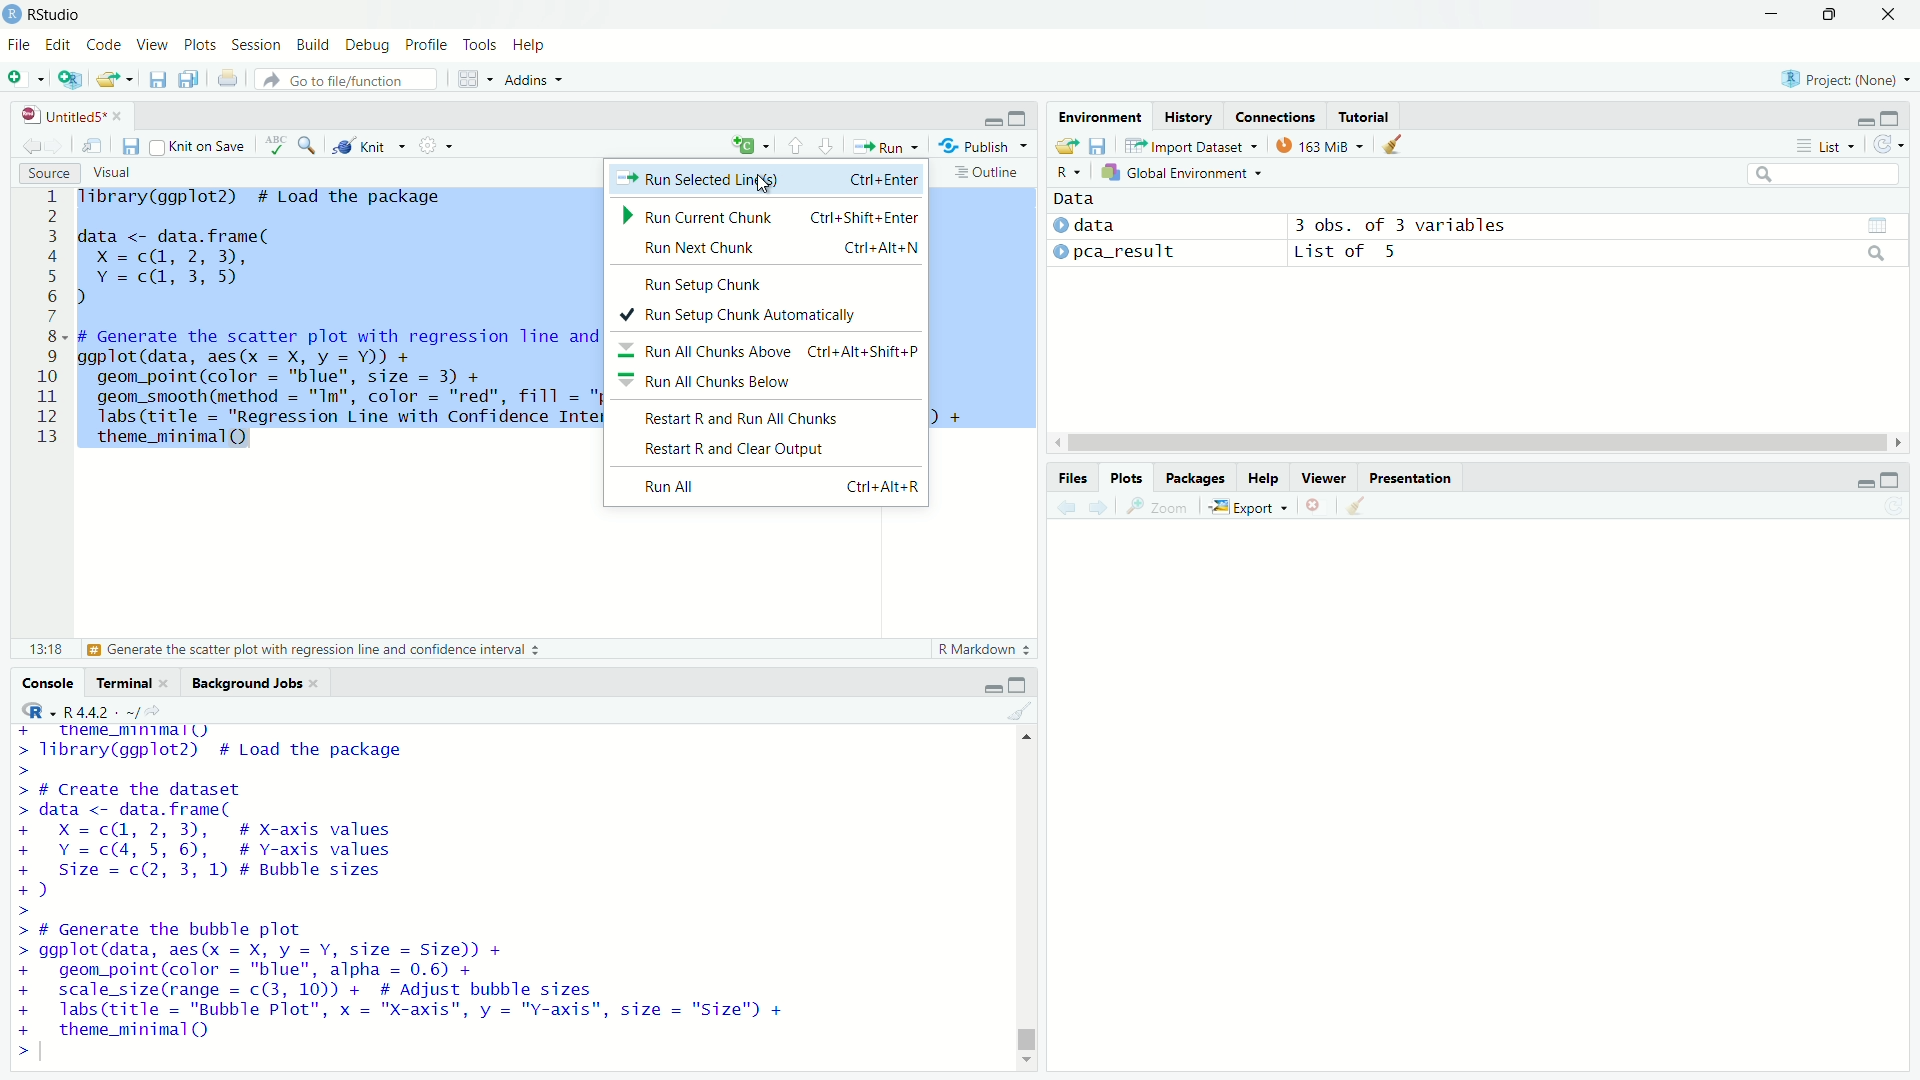  I want to click on Terminal, so click(119, 681).